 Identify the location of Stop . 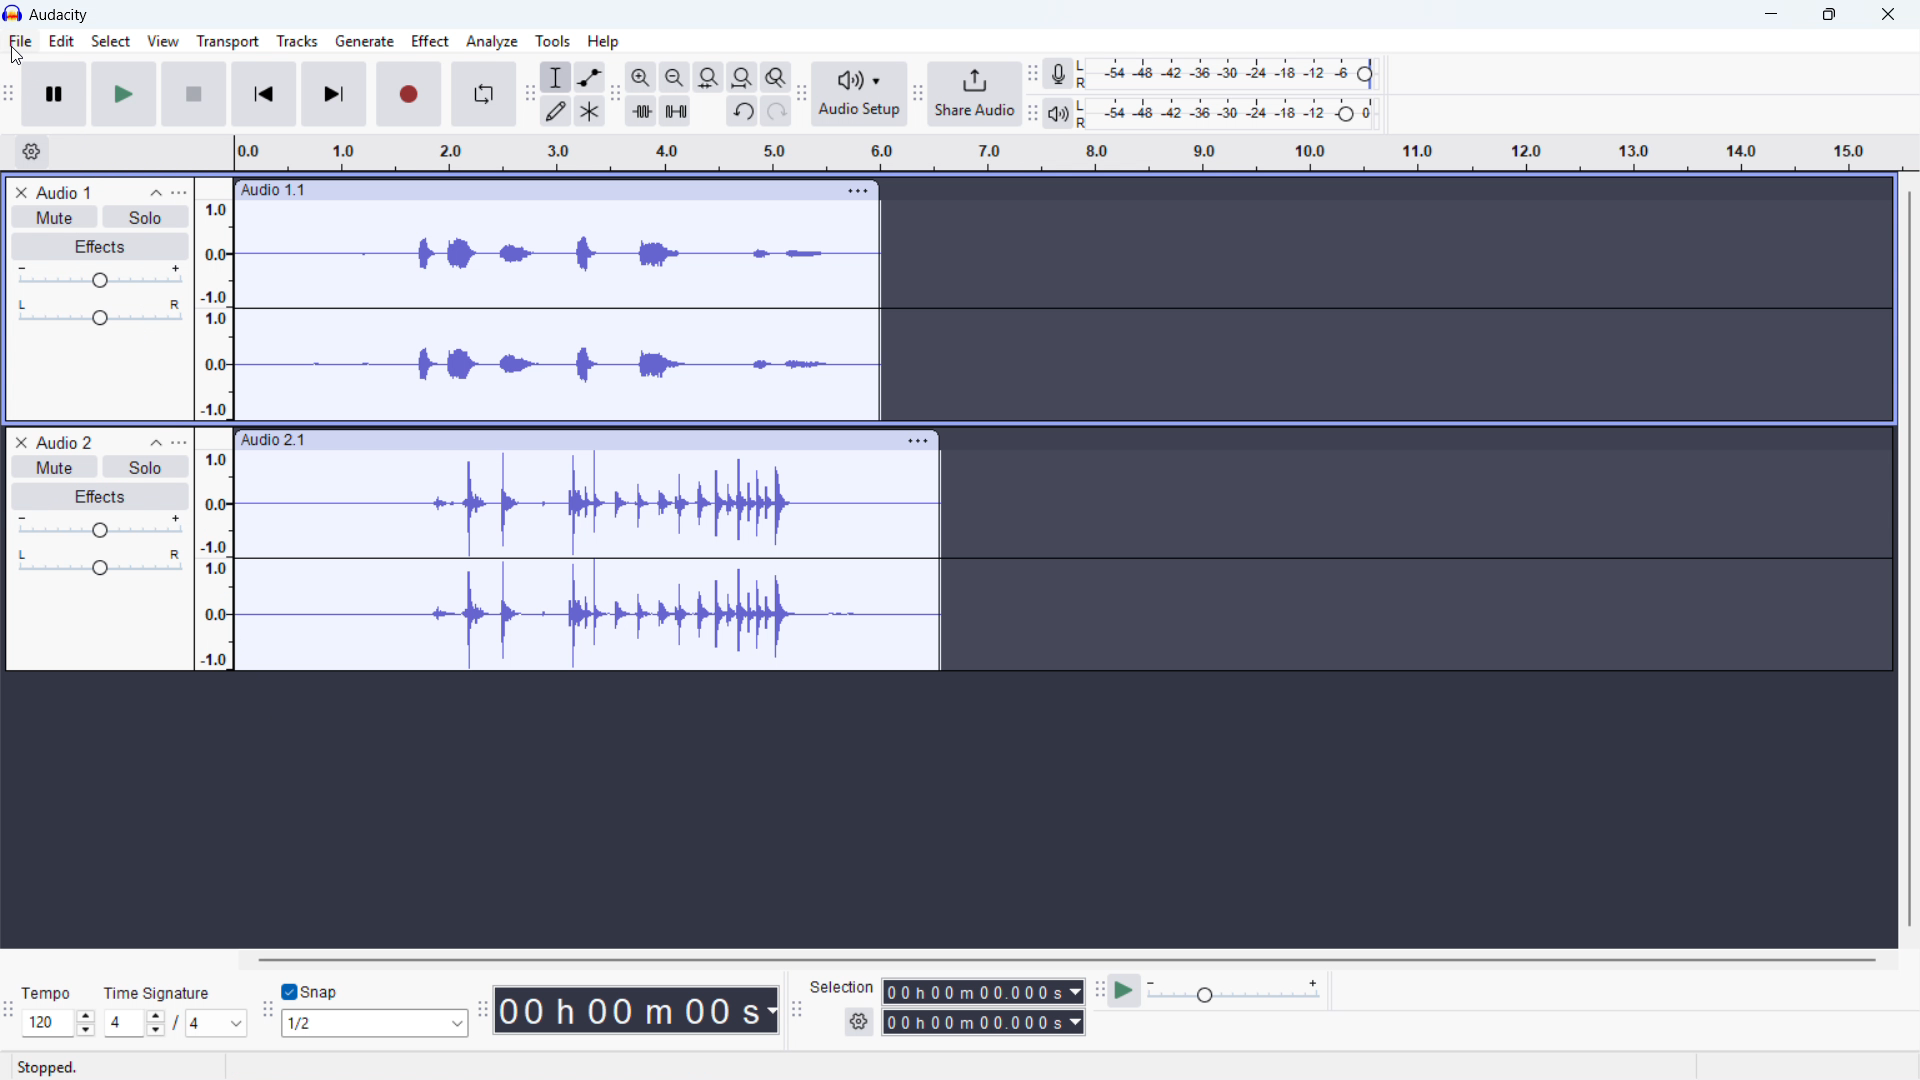
(193, 94).